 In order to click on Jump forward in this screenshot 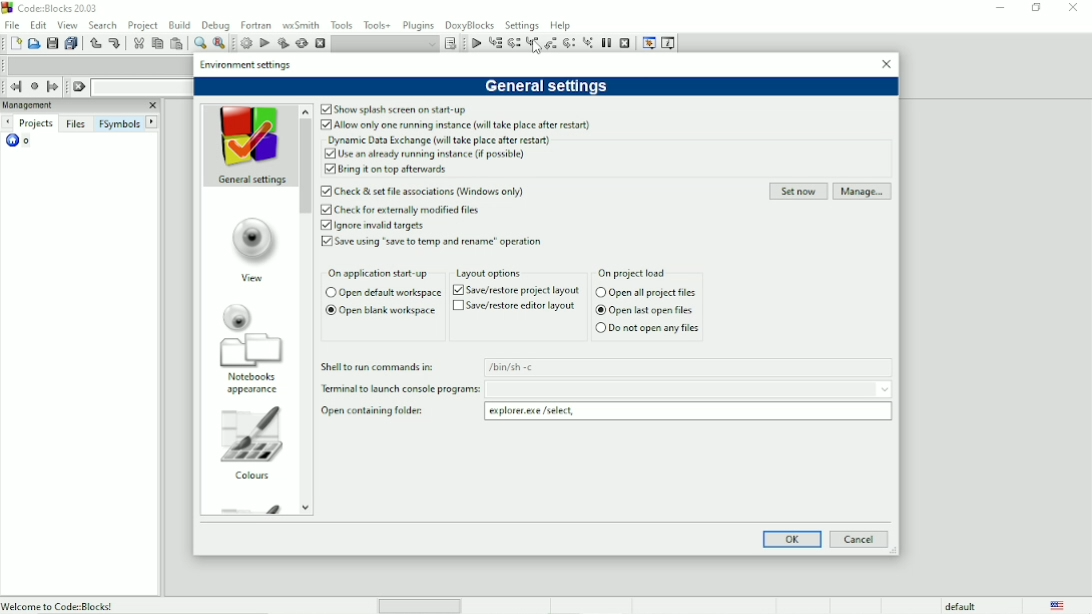, I will do `click(53, 87)`.